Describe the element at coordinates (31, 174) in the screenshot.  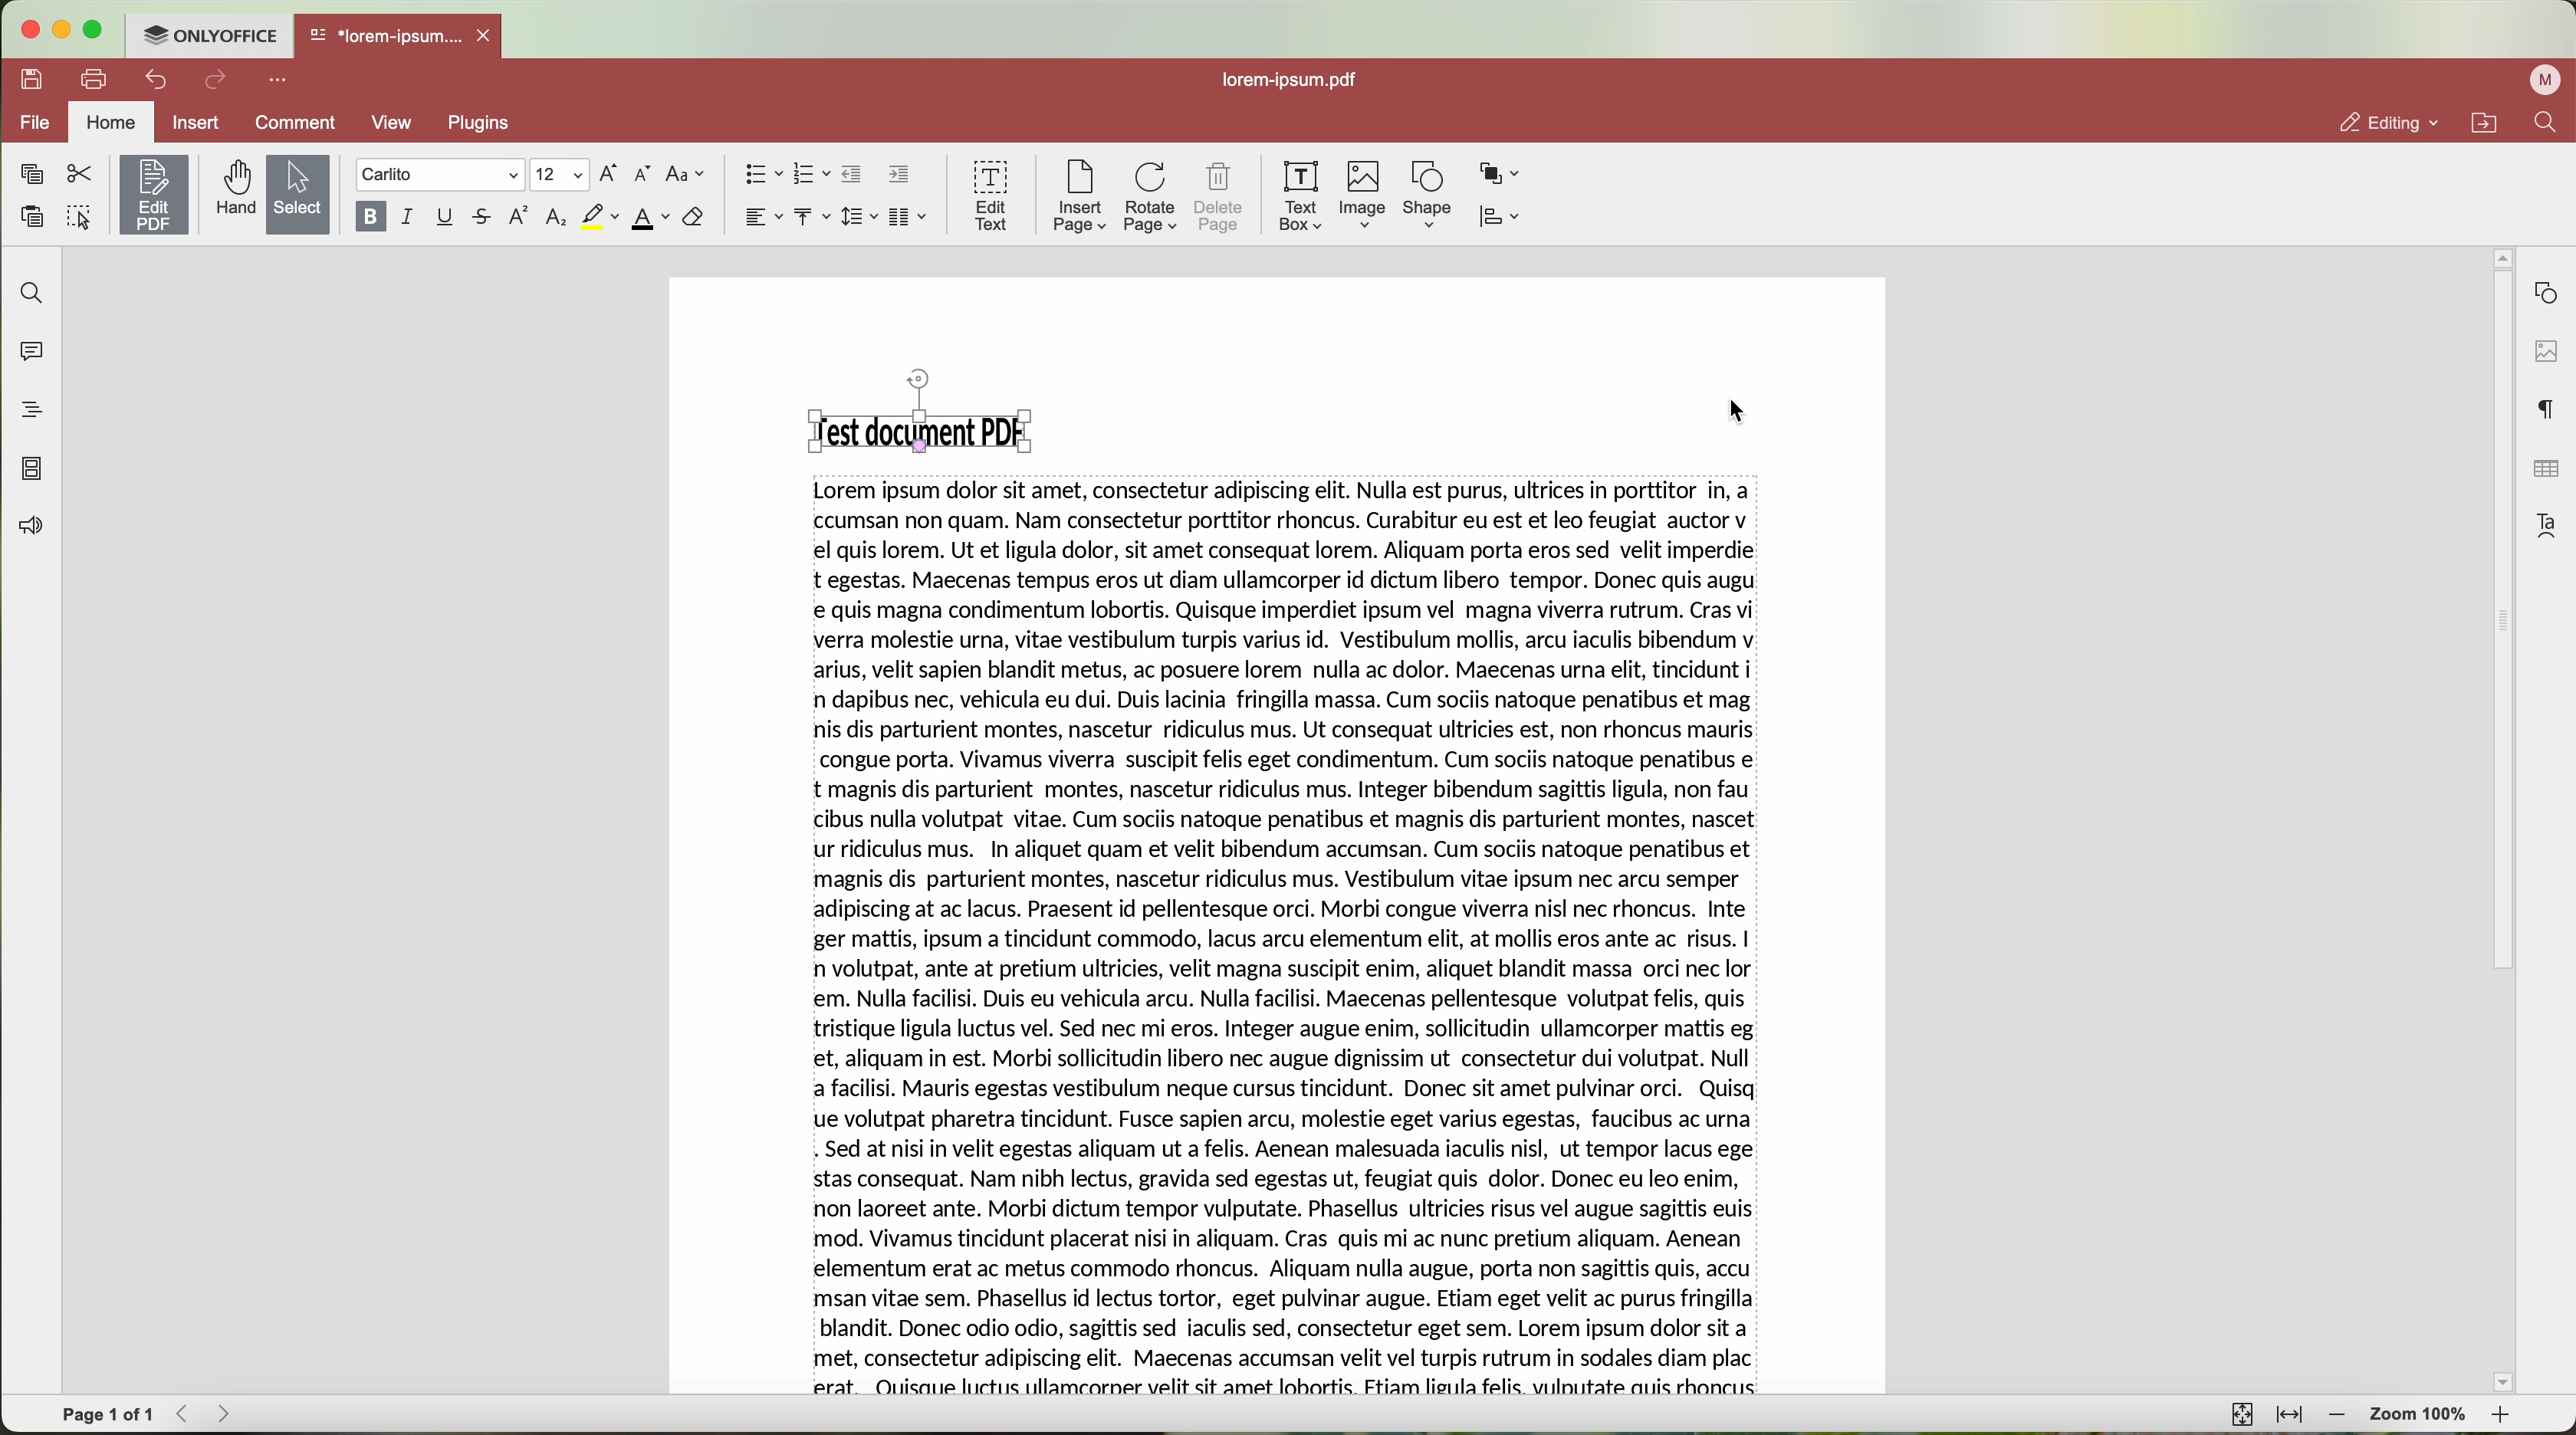
I see `copy` at that location.